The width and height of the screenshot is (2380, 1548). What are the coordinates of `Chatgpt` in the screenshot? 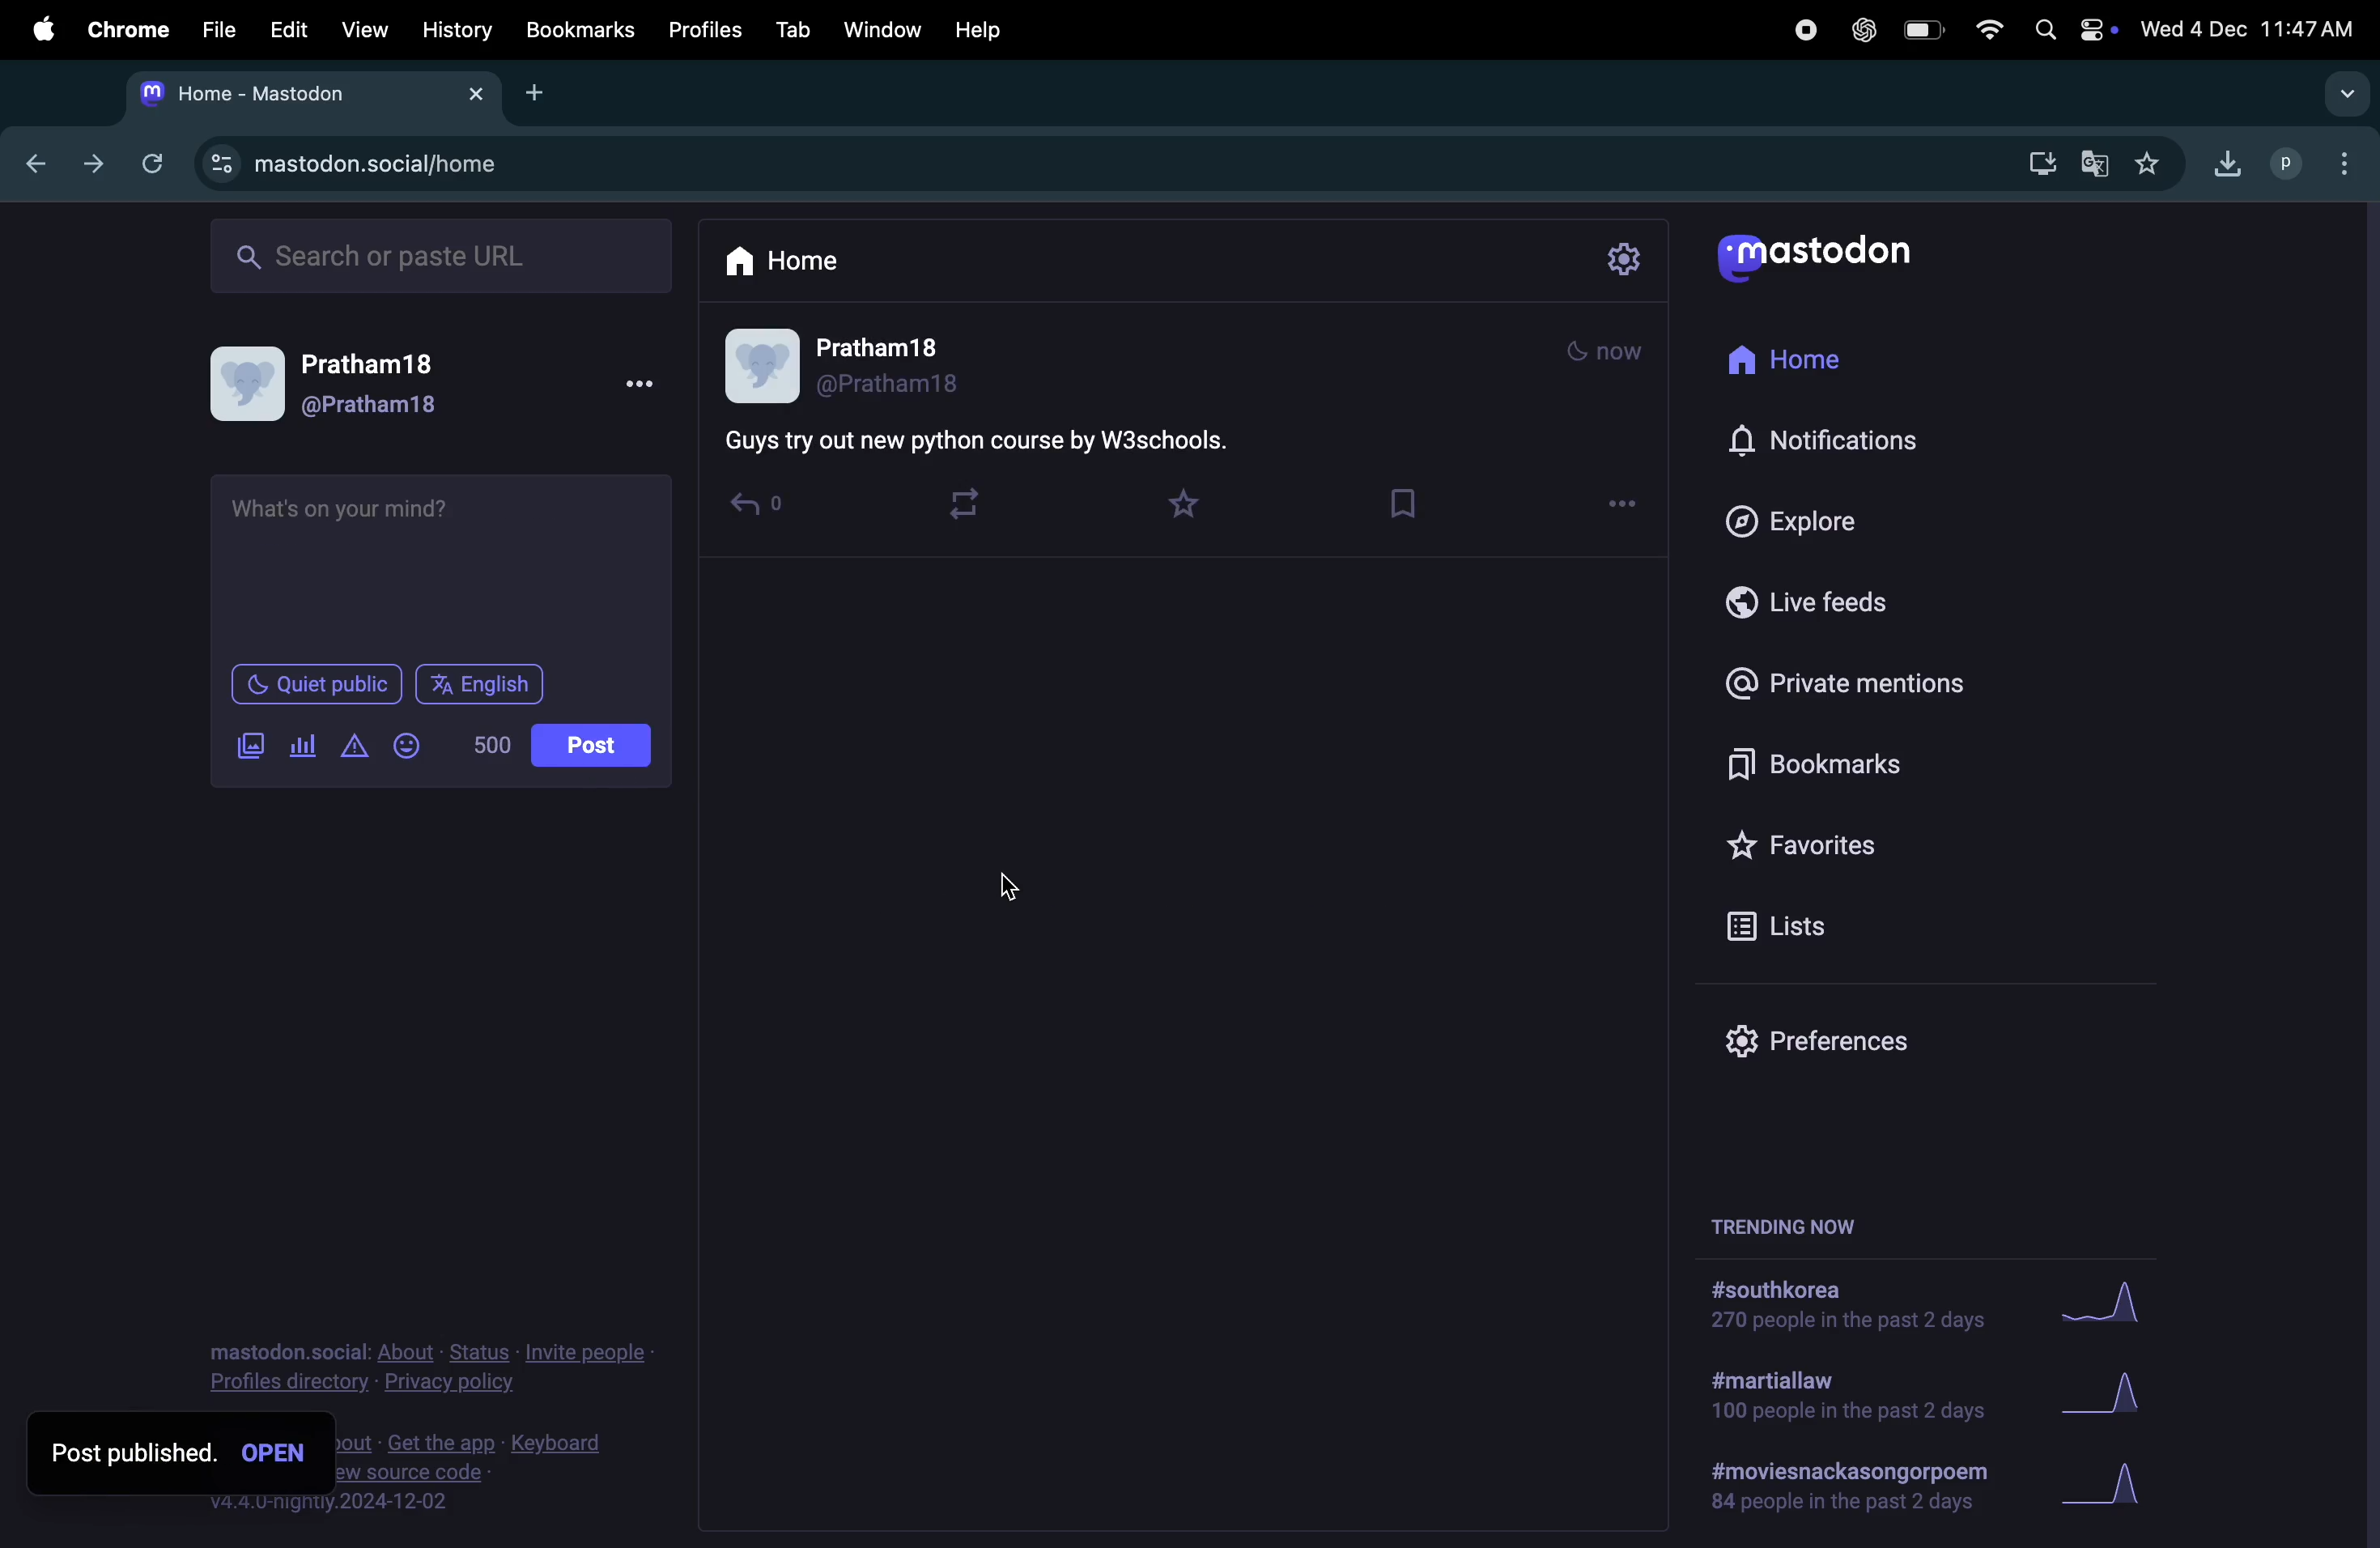 It's located at (1858, 30).